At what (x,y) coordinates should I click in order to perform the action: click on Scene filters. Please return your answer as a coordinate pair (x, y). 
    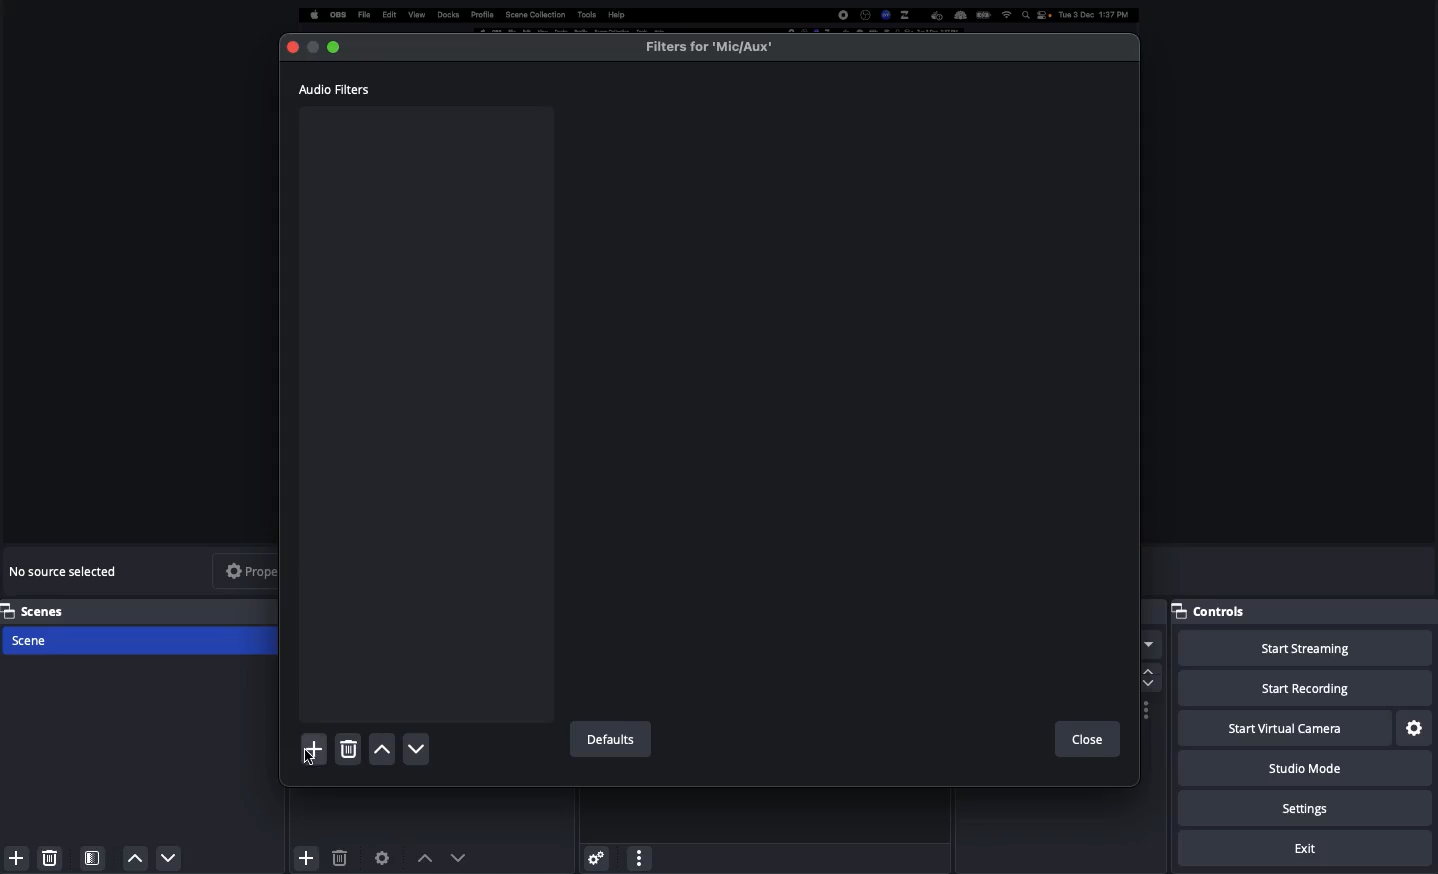
    Looking at the image, I should click on (93, 854).